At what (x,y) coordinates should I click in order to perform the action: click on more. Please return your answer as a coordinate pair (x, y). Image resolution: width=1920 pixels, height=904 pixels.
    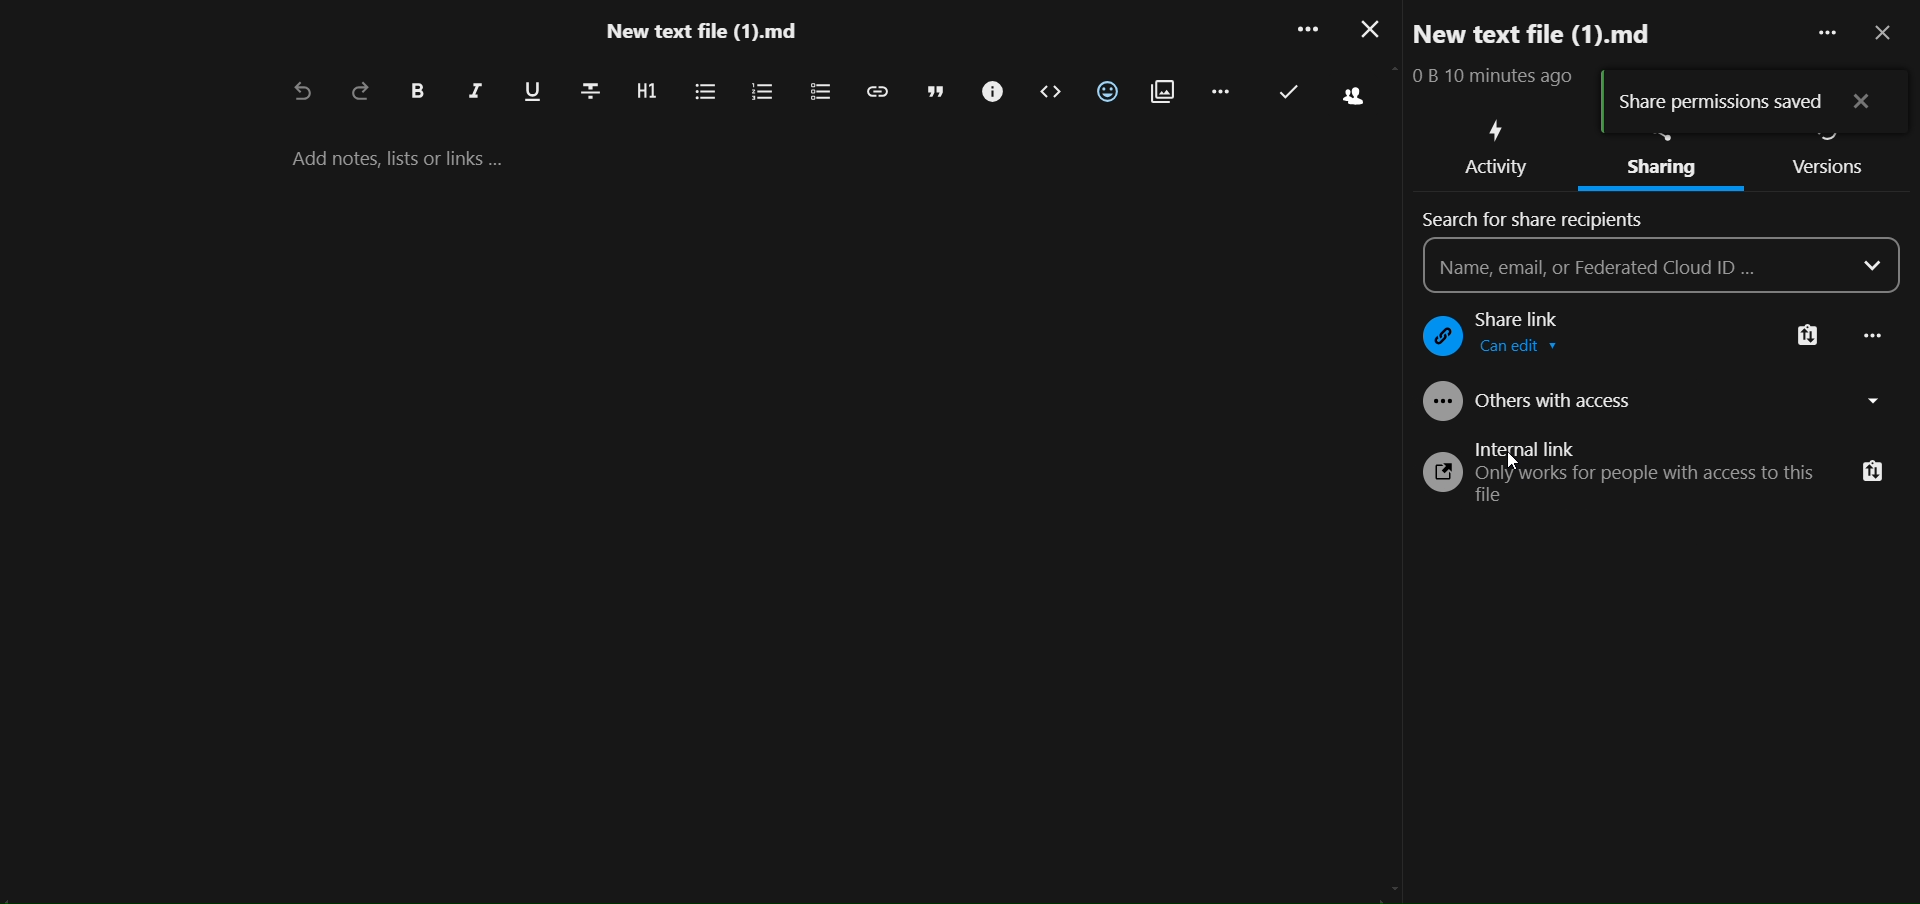
    Looking at the image, I should click on (1302, 33).